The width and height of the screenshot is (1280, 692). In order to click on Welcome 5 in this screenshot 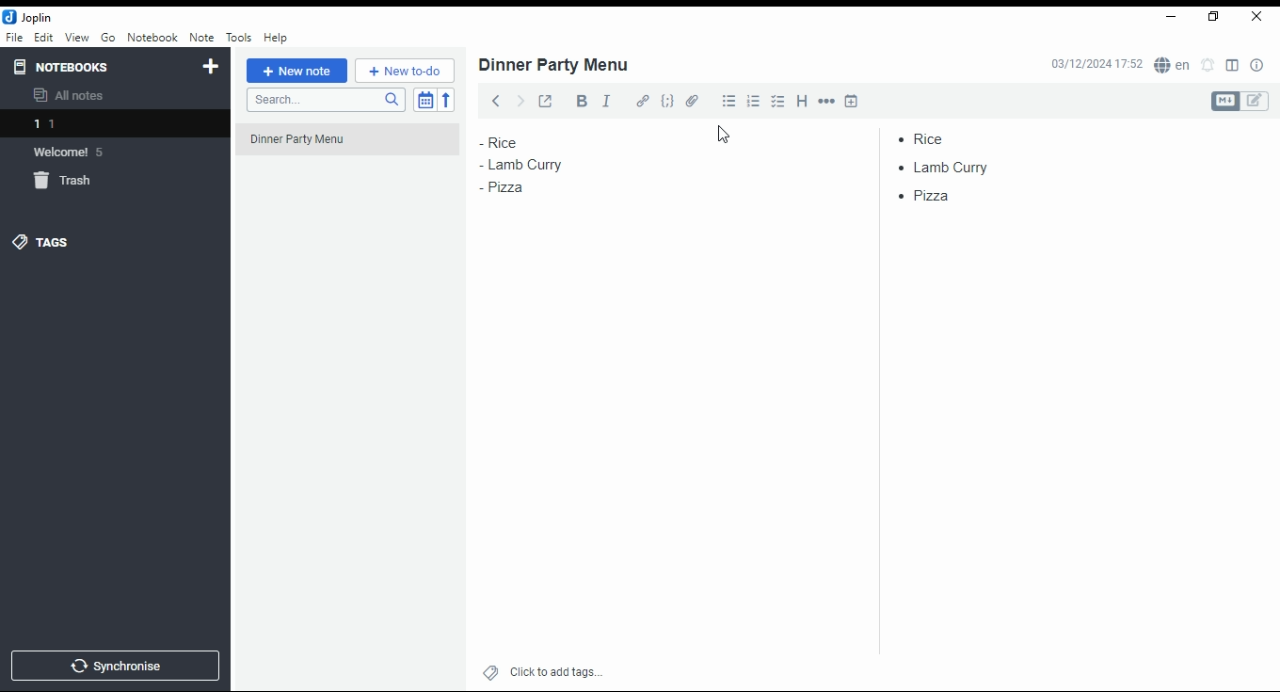, I will do `click(79, 152)`.